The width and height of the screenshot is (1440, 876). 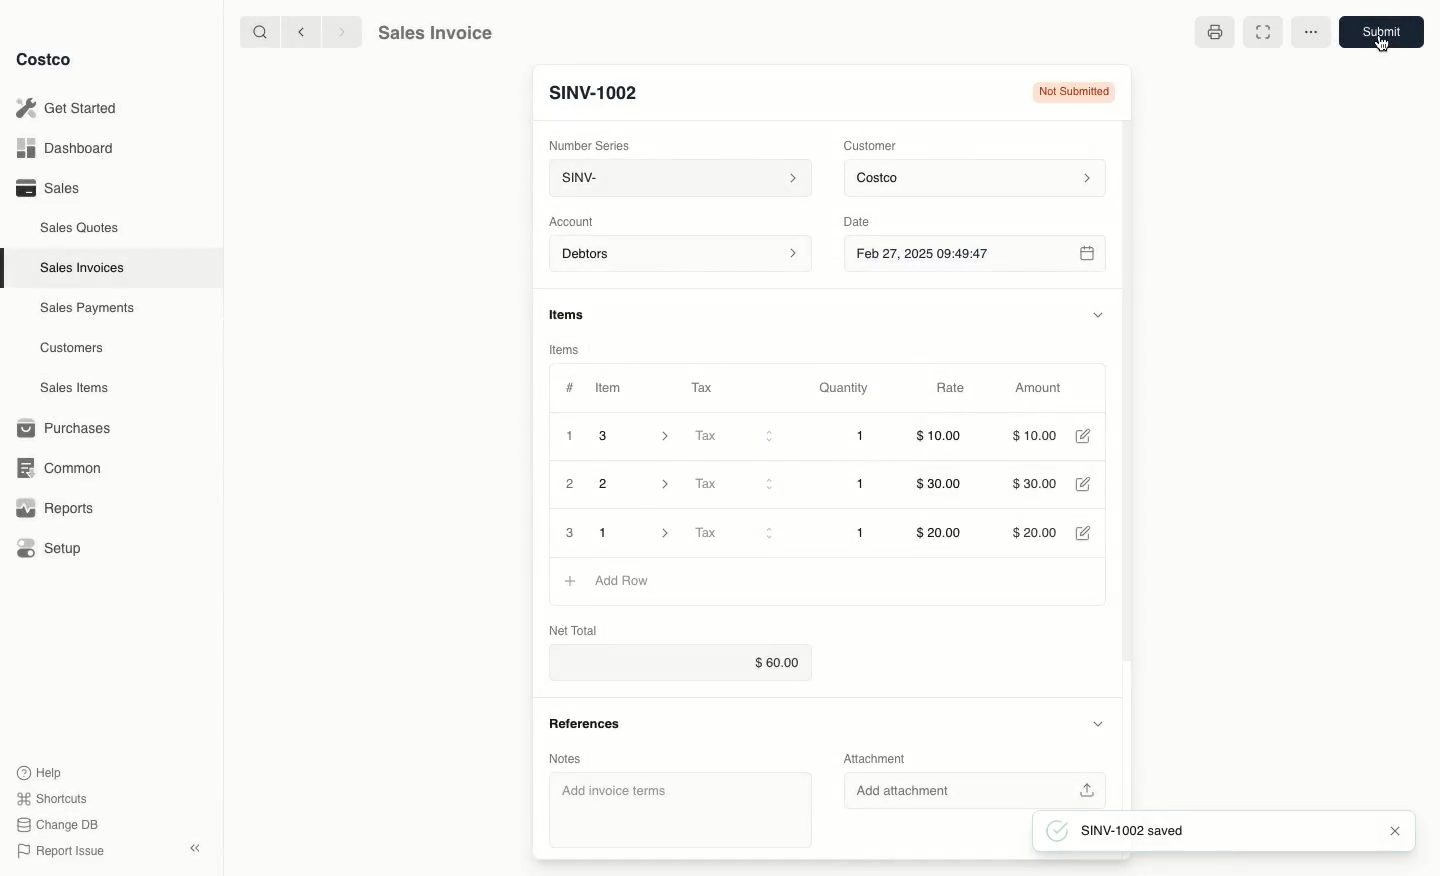 I want to click on SINV-1002 saved, so click(x=1121, y=832).